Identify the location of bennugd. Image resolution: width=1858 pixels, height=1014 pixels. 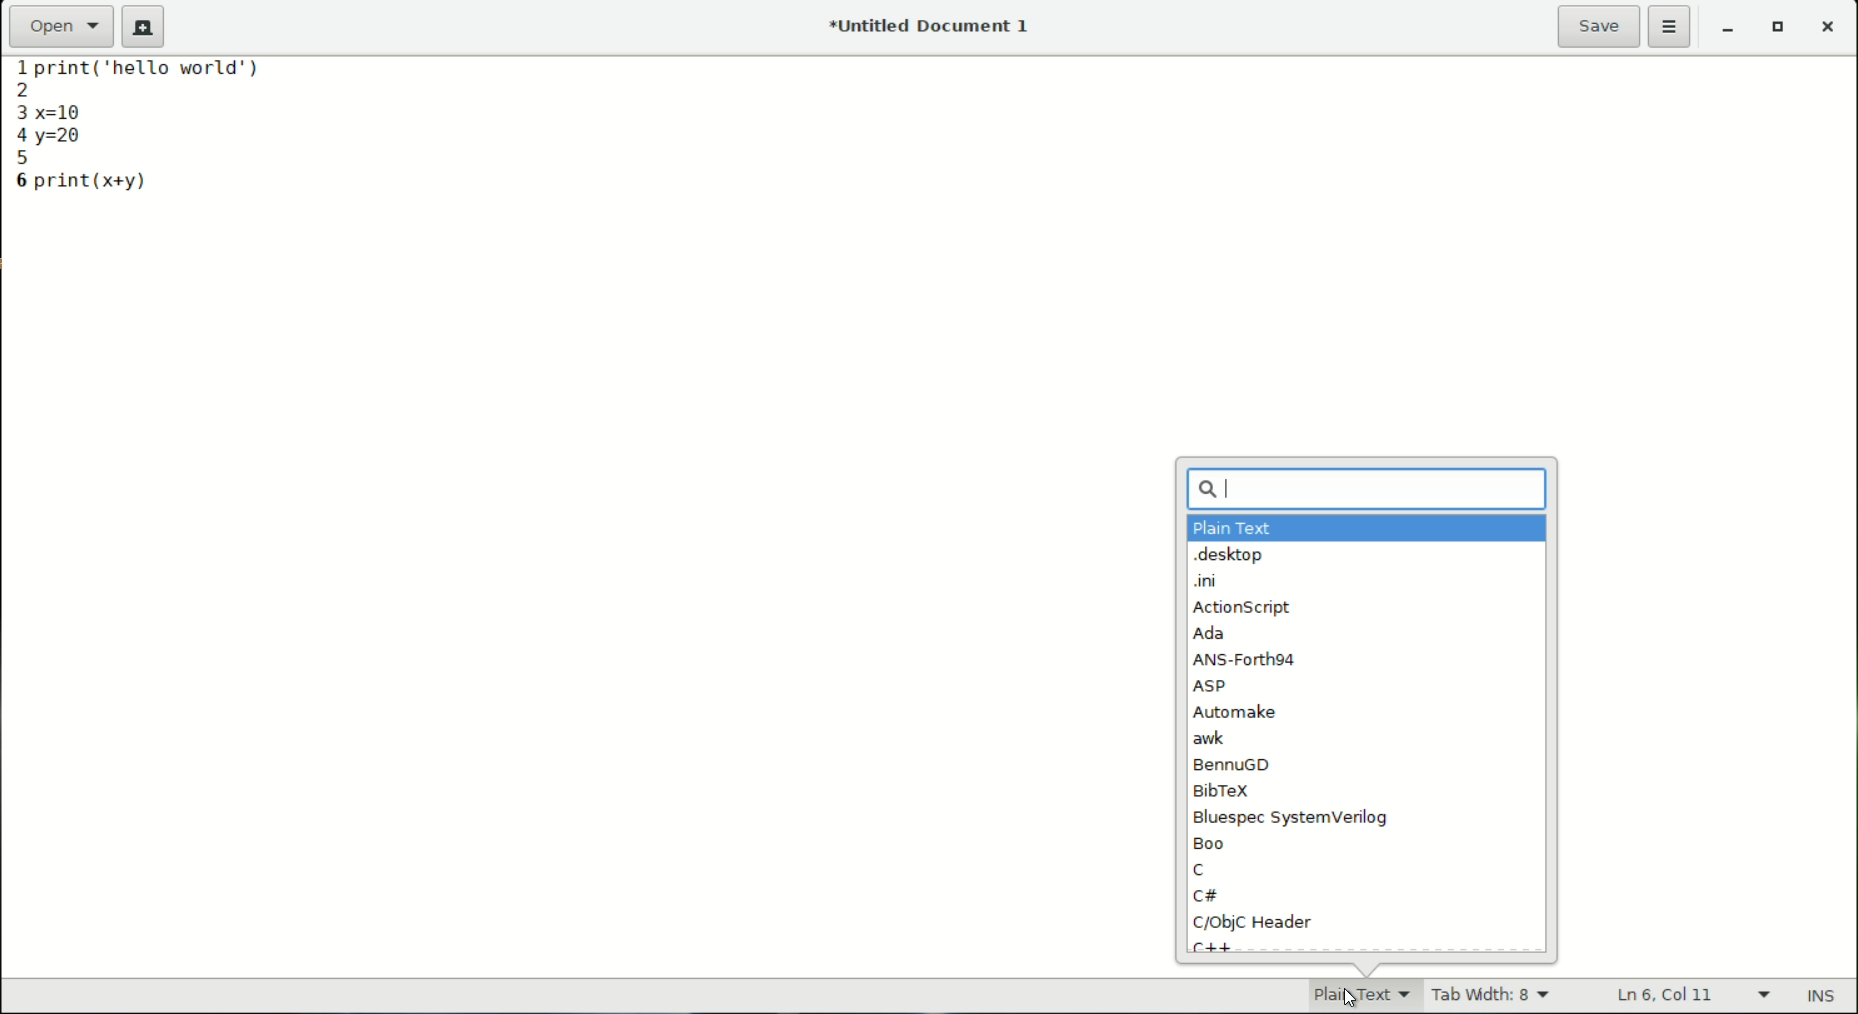
(1235, 764).